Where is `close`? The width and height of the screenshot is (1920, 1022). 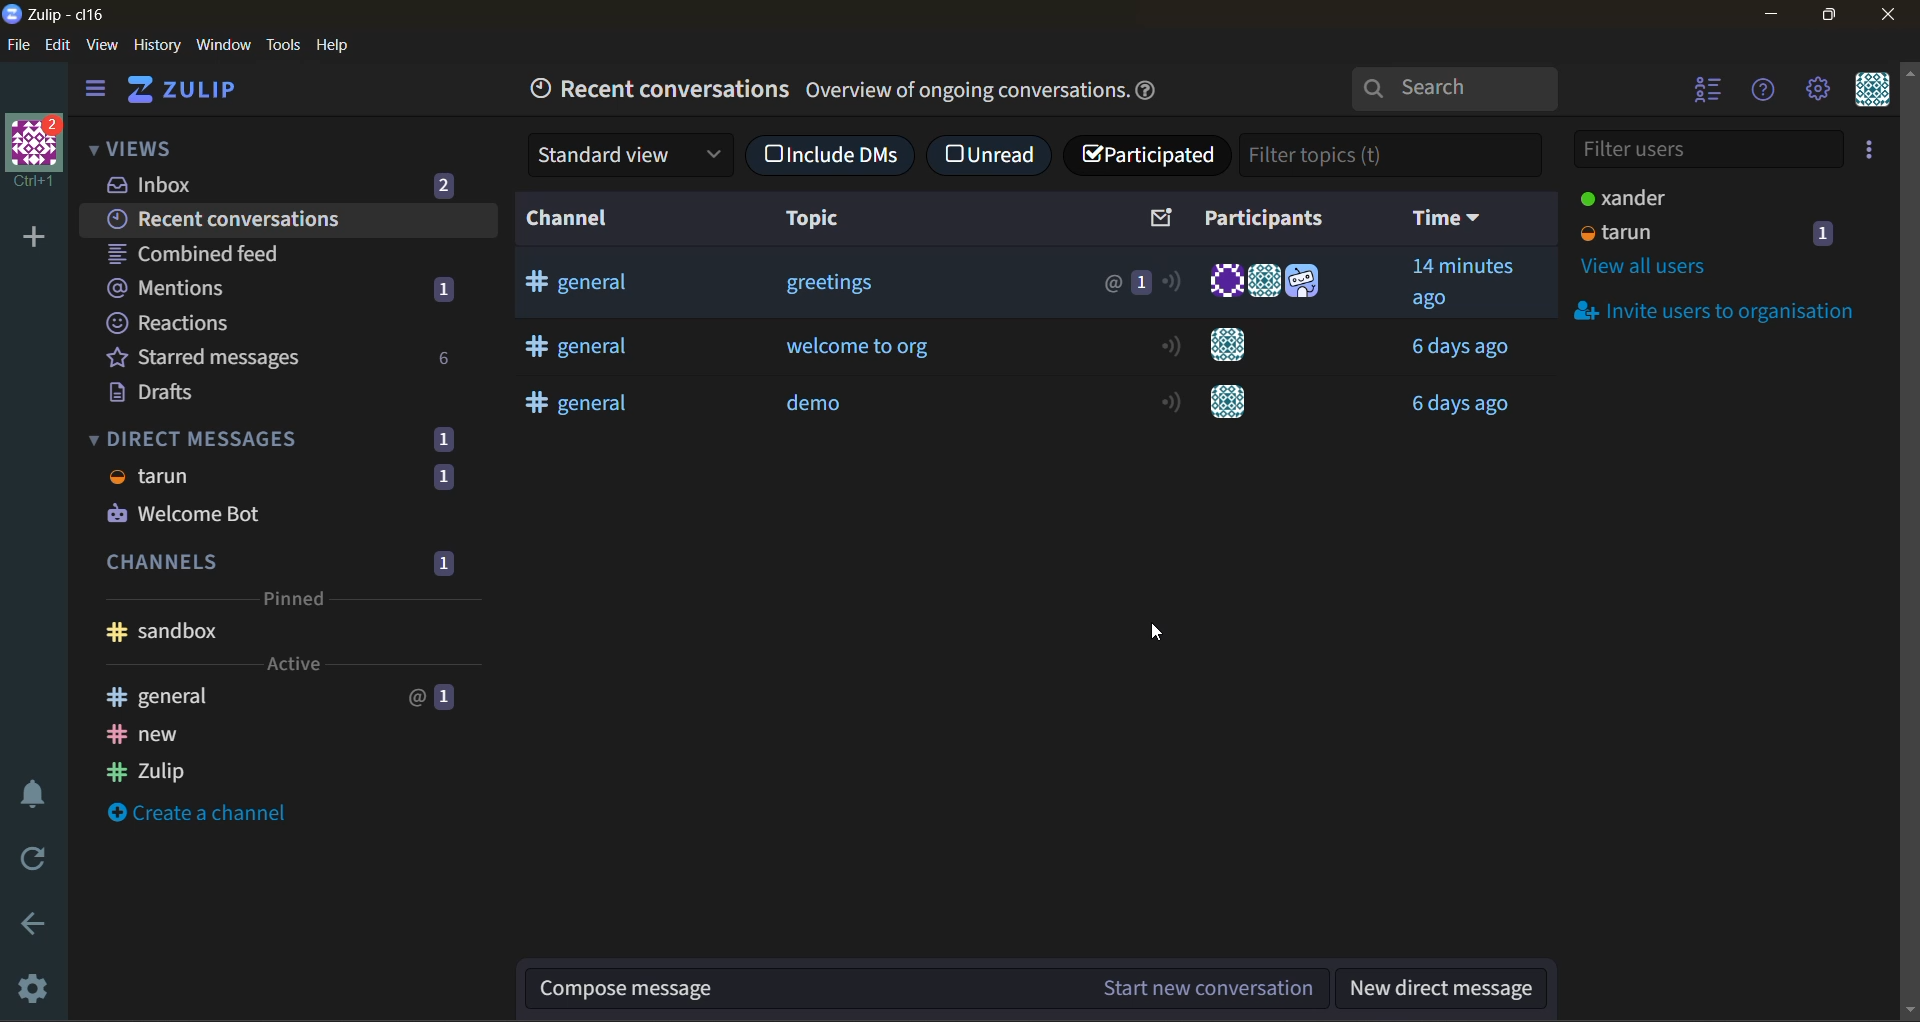 close is located at coordinates (1889, 17).